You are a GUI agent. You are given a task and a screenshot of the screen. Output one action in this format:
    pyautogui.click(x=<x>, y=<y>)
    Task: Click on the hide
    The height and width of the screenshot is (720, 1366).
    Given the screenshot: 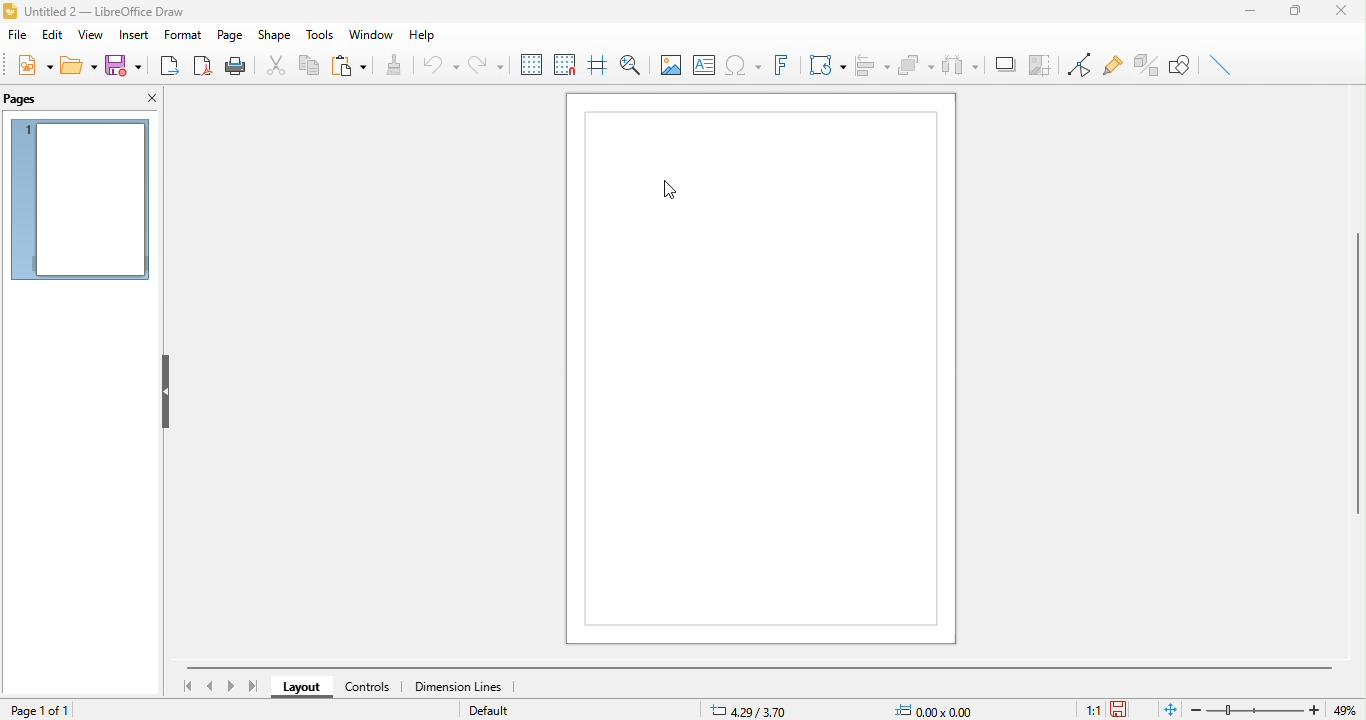 What is the action you would take?
    pyautogui.click(x=170, y=392)
    